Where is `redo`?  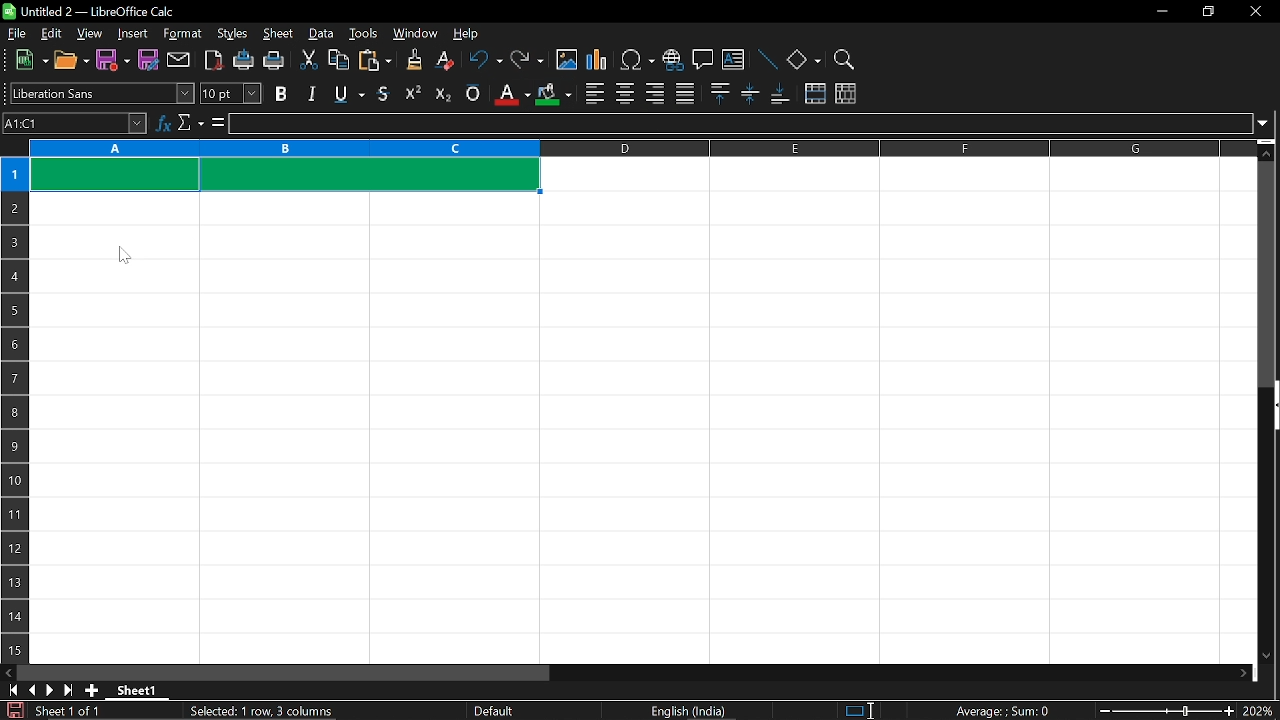
redo is located at coordinates (528, 61).